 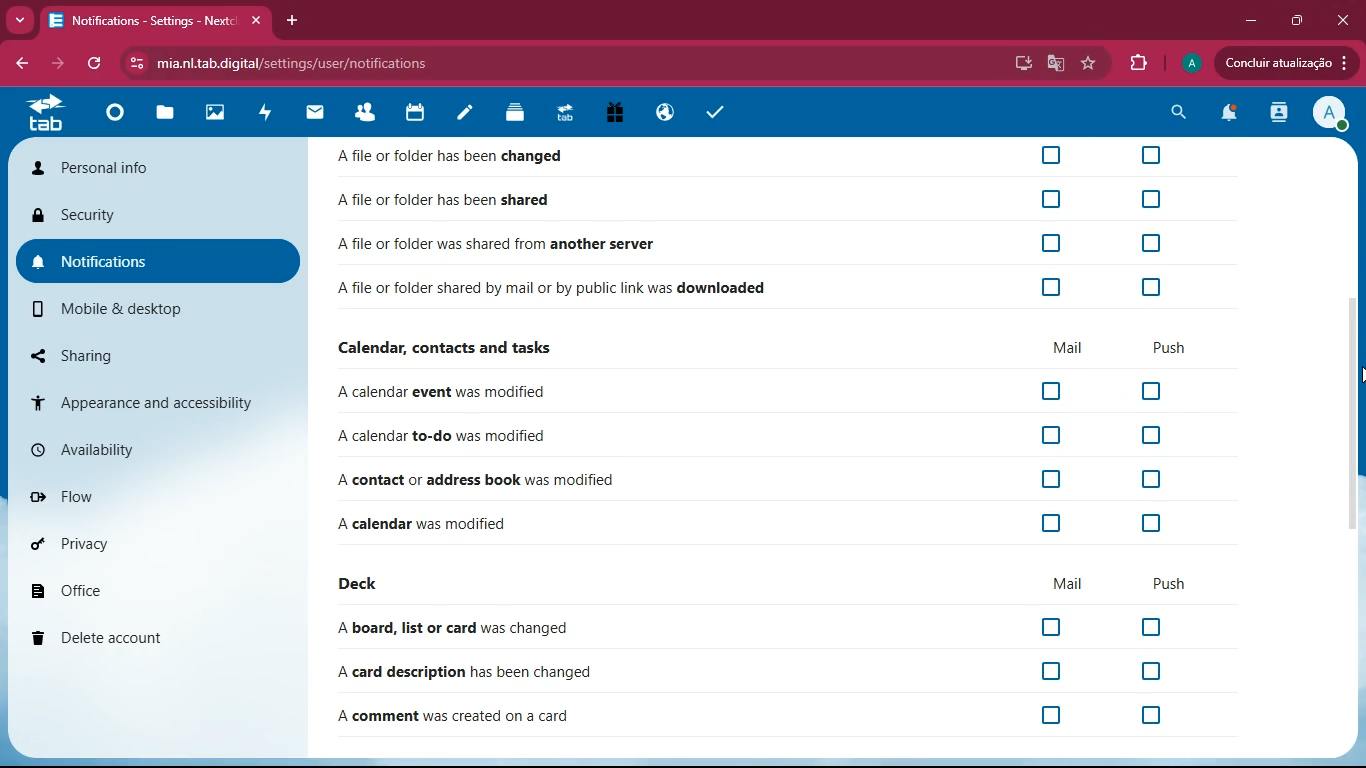 I want to click on activity, so click(x=266, y=113).